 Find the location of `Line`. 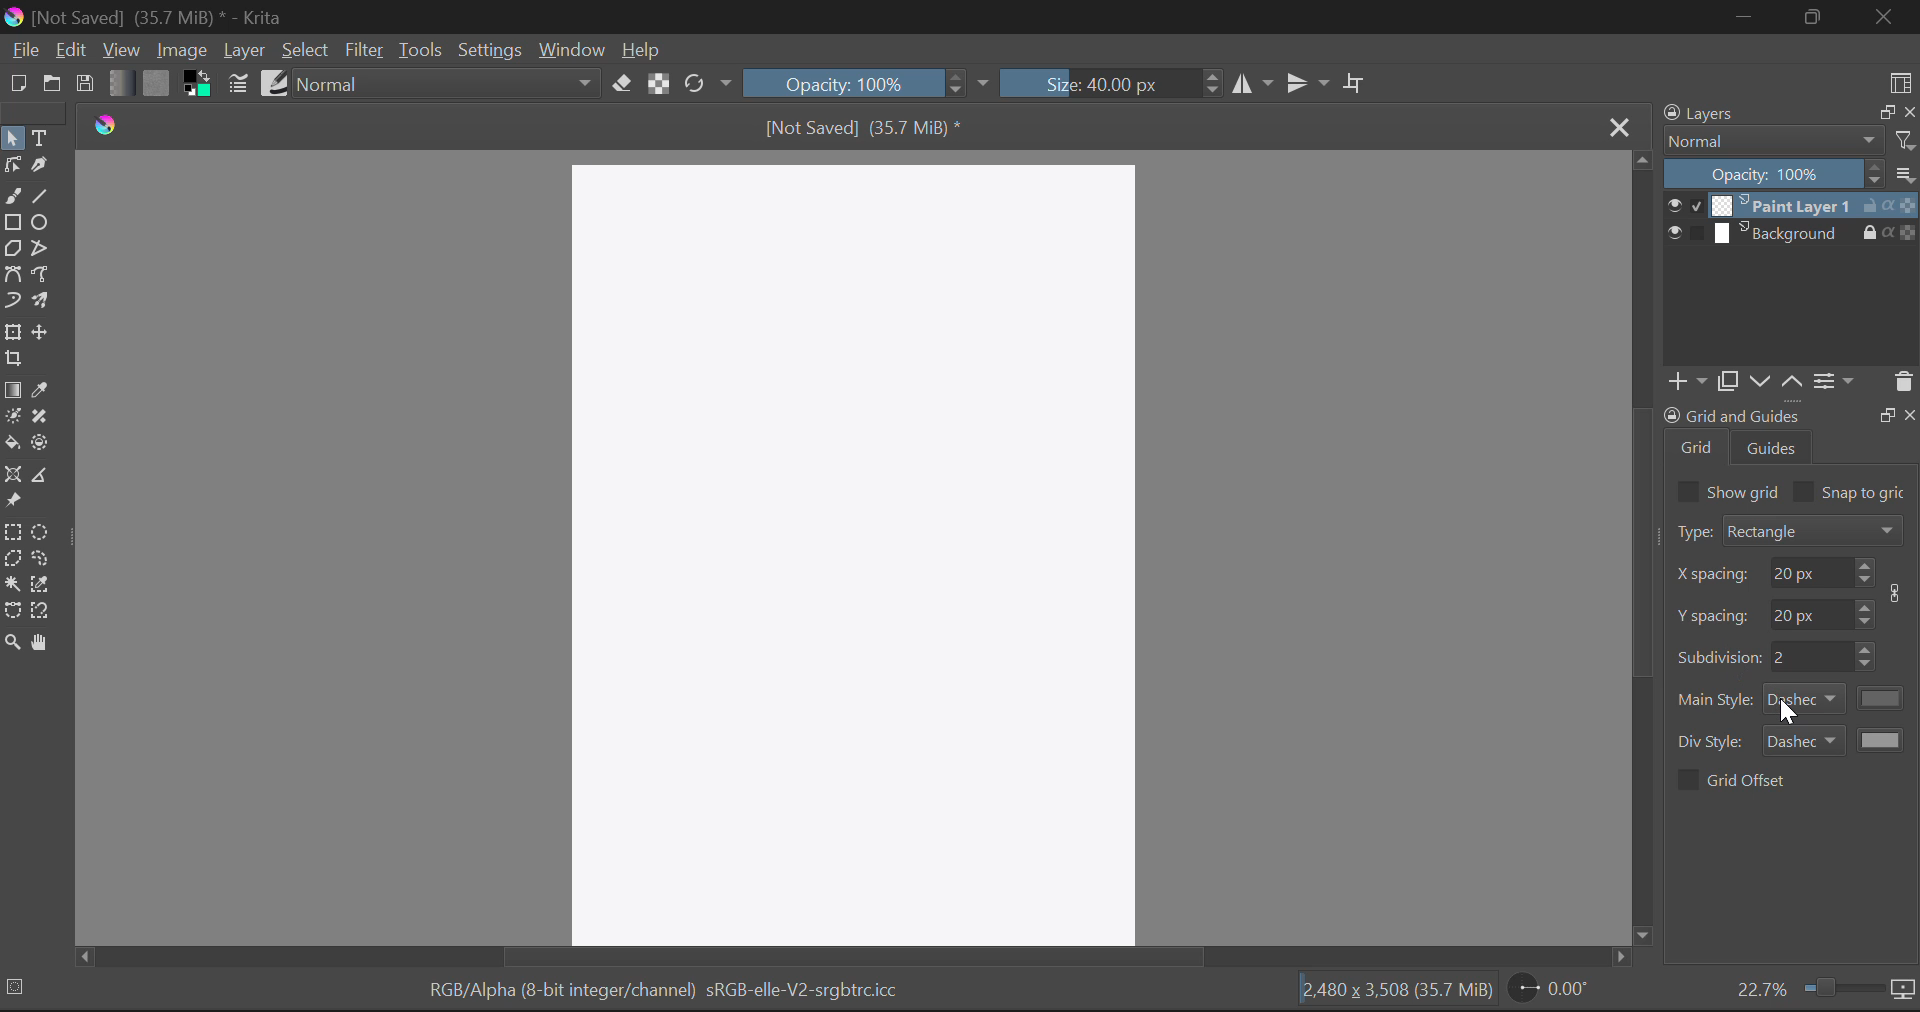

Line is located at coordinates (41, 198).